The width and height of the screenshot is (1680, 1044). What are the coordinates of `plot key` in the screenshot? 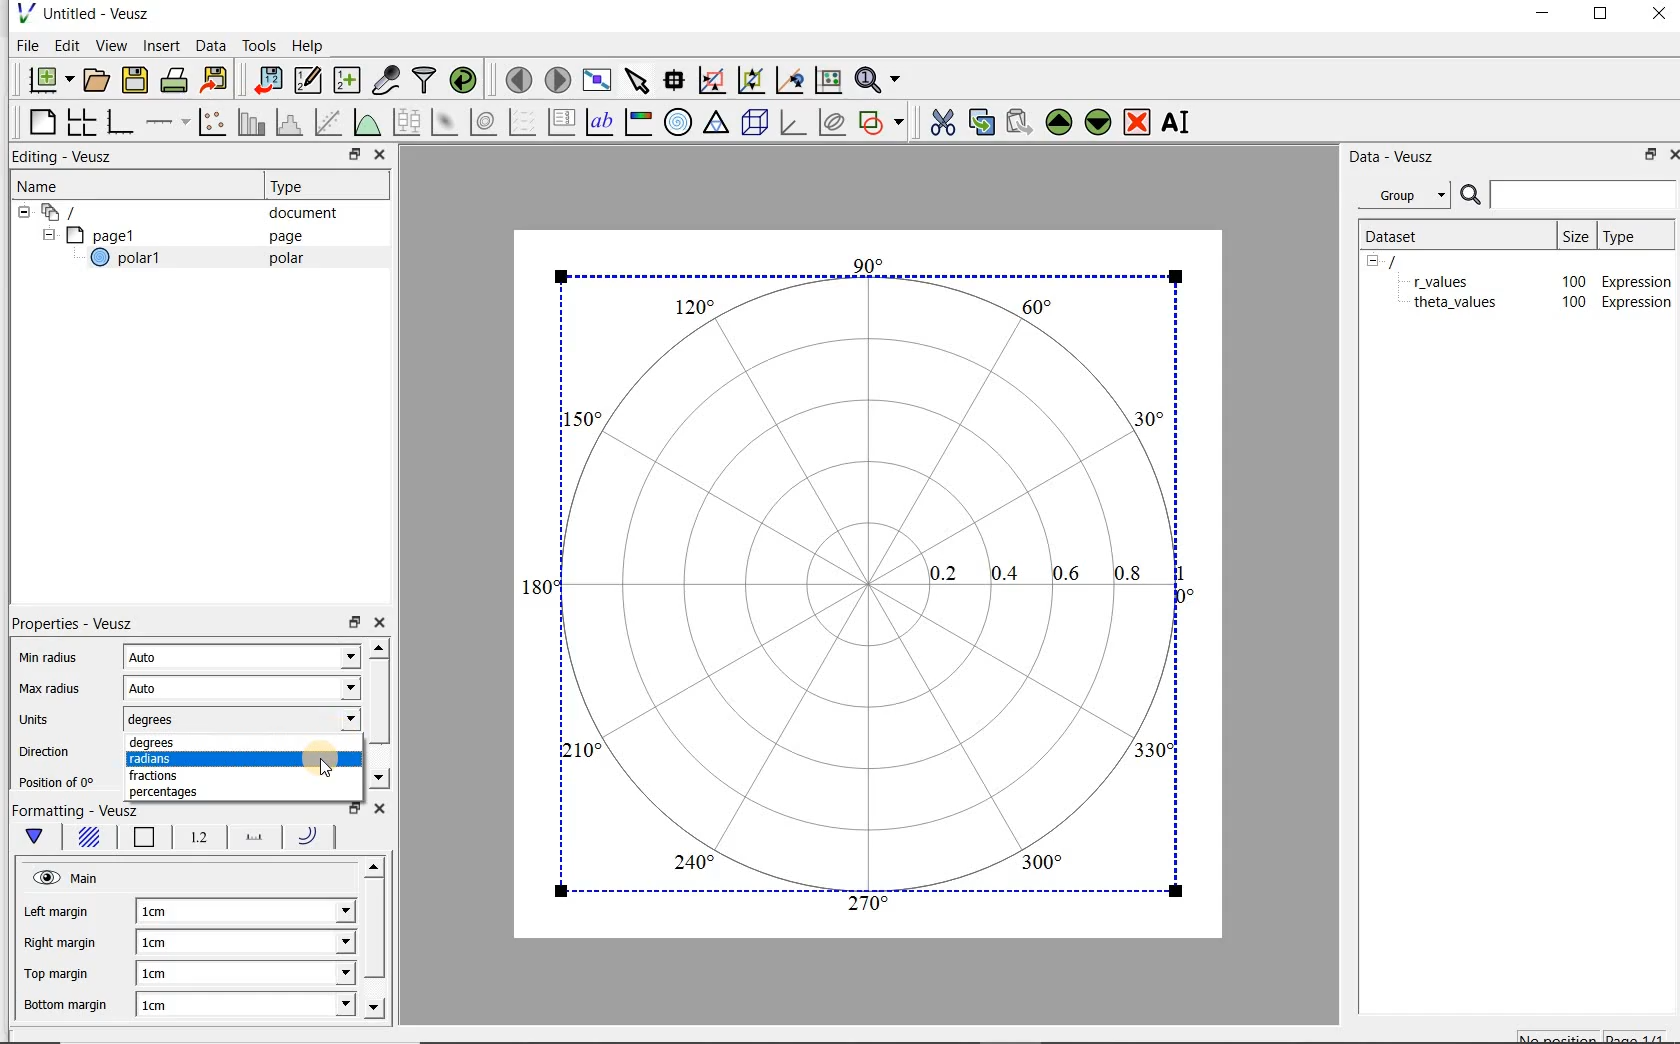 It's located at (563, 122).